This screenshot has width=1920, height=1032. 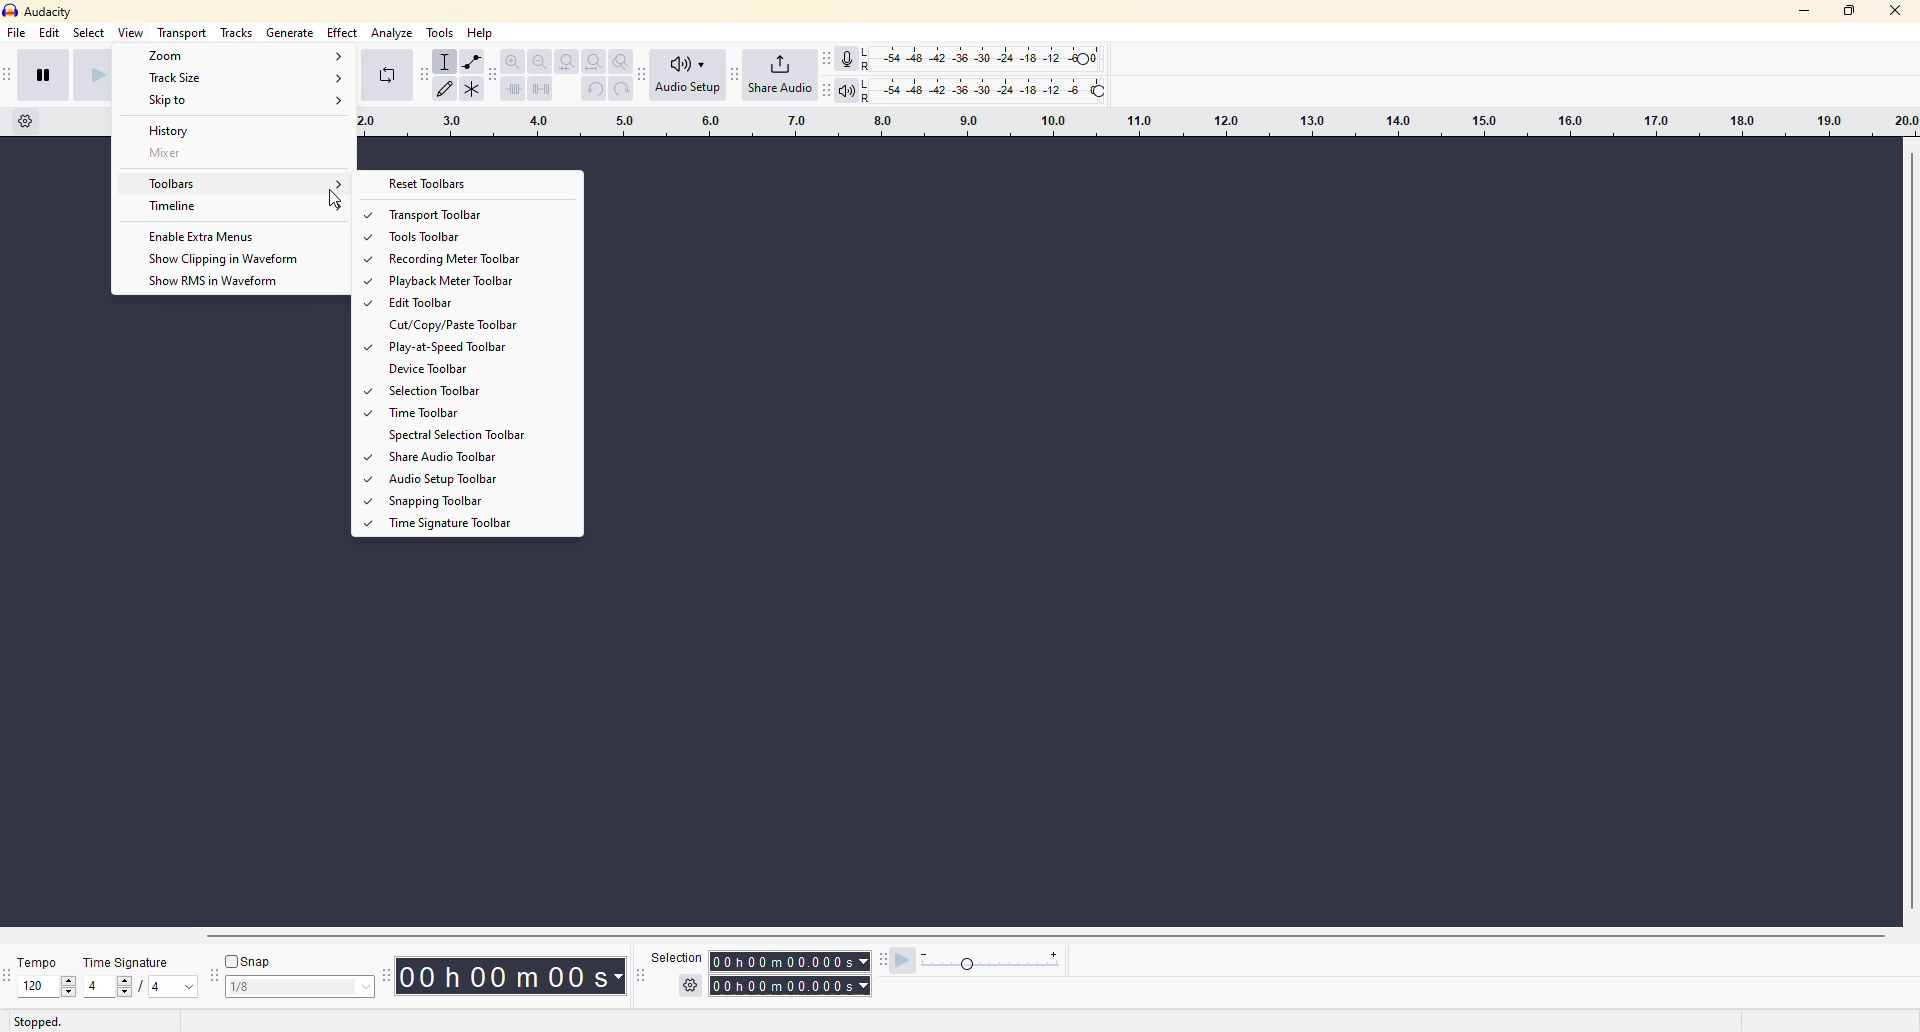 What do you see at coordinates (238, 34) in the screenshot?
I see `tracks` at bounding box center [238, 34].